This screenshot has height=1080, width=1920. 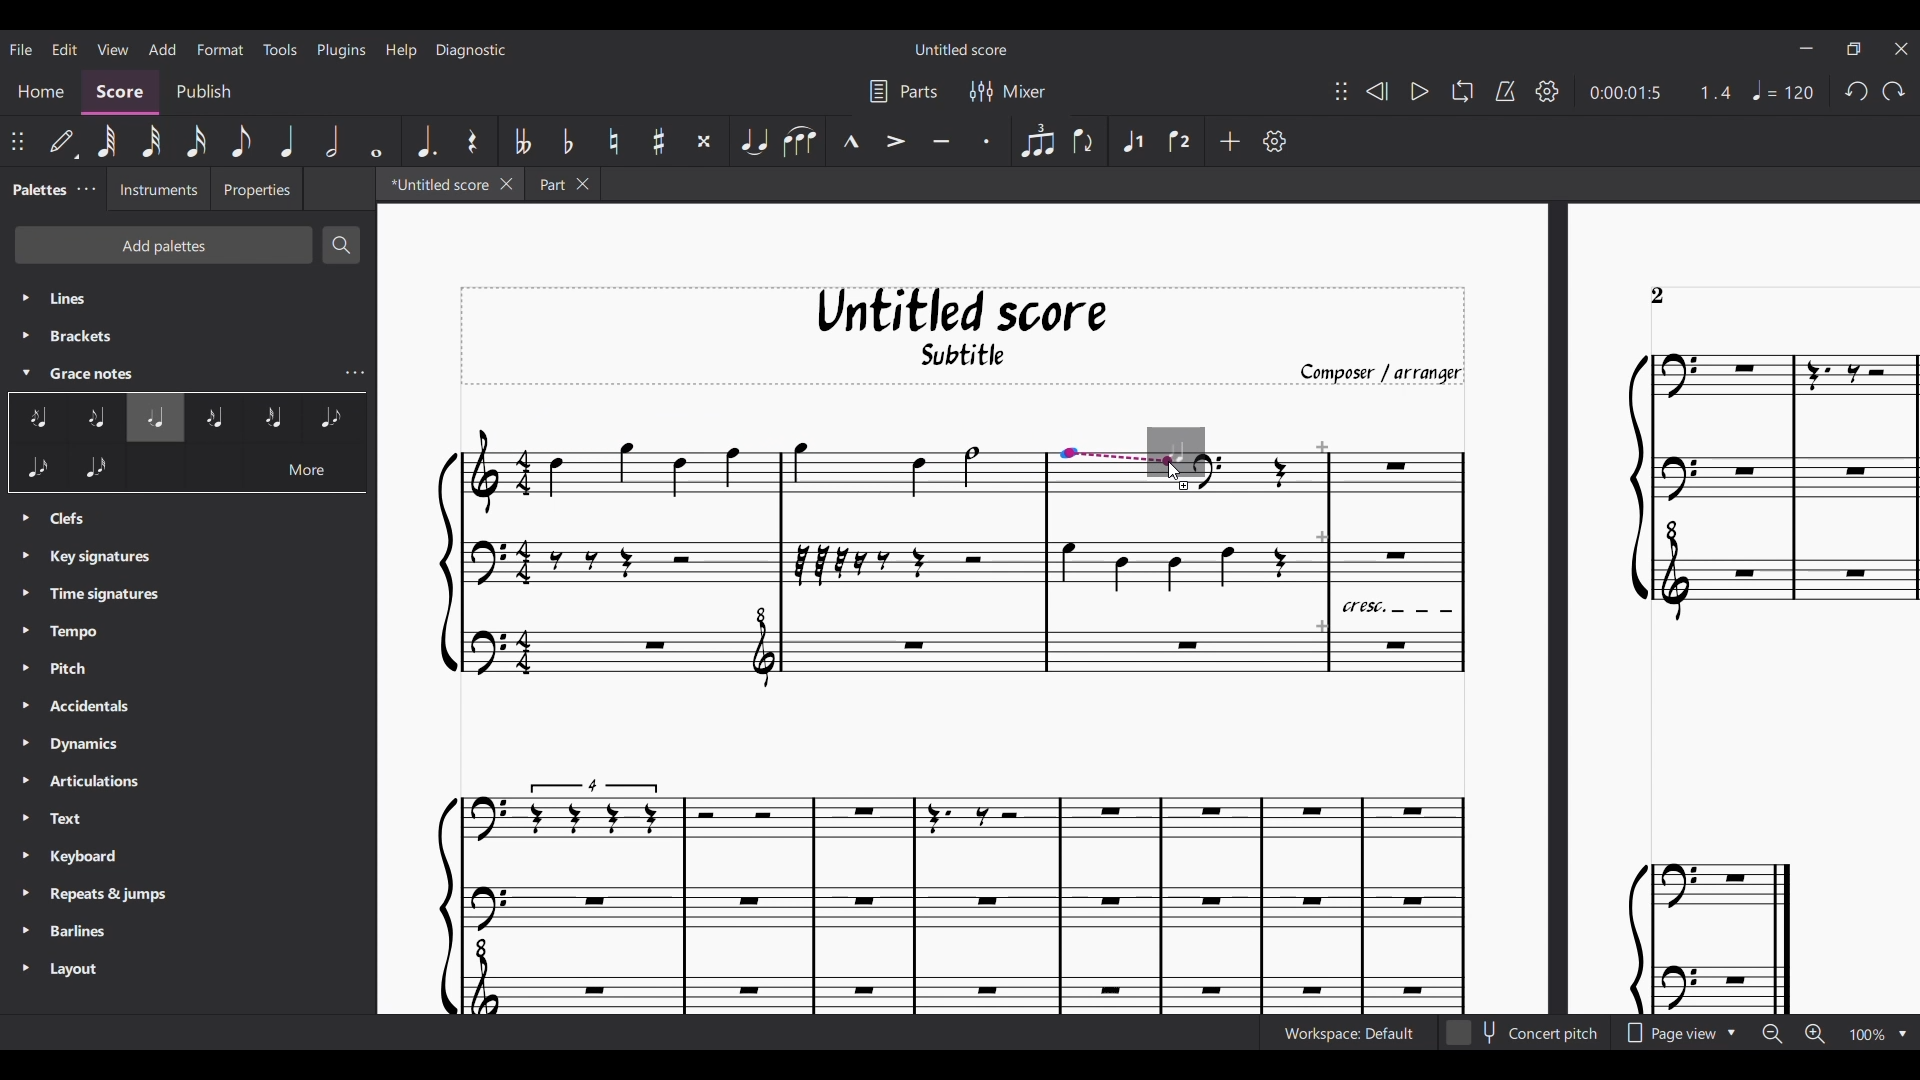 What do you see at coordinates (800, 141) in the screenshot?
I see `Slur` at bounding box center [800, 141].